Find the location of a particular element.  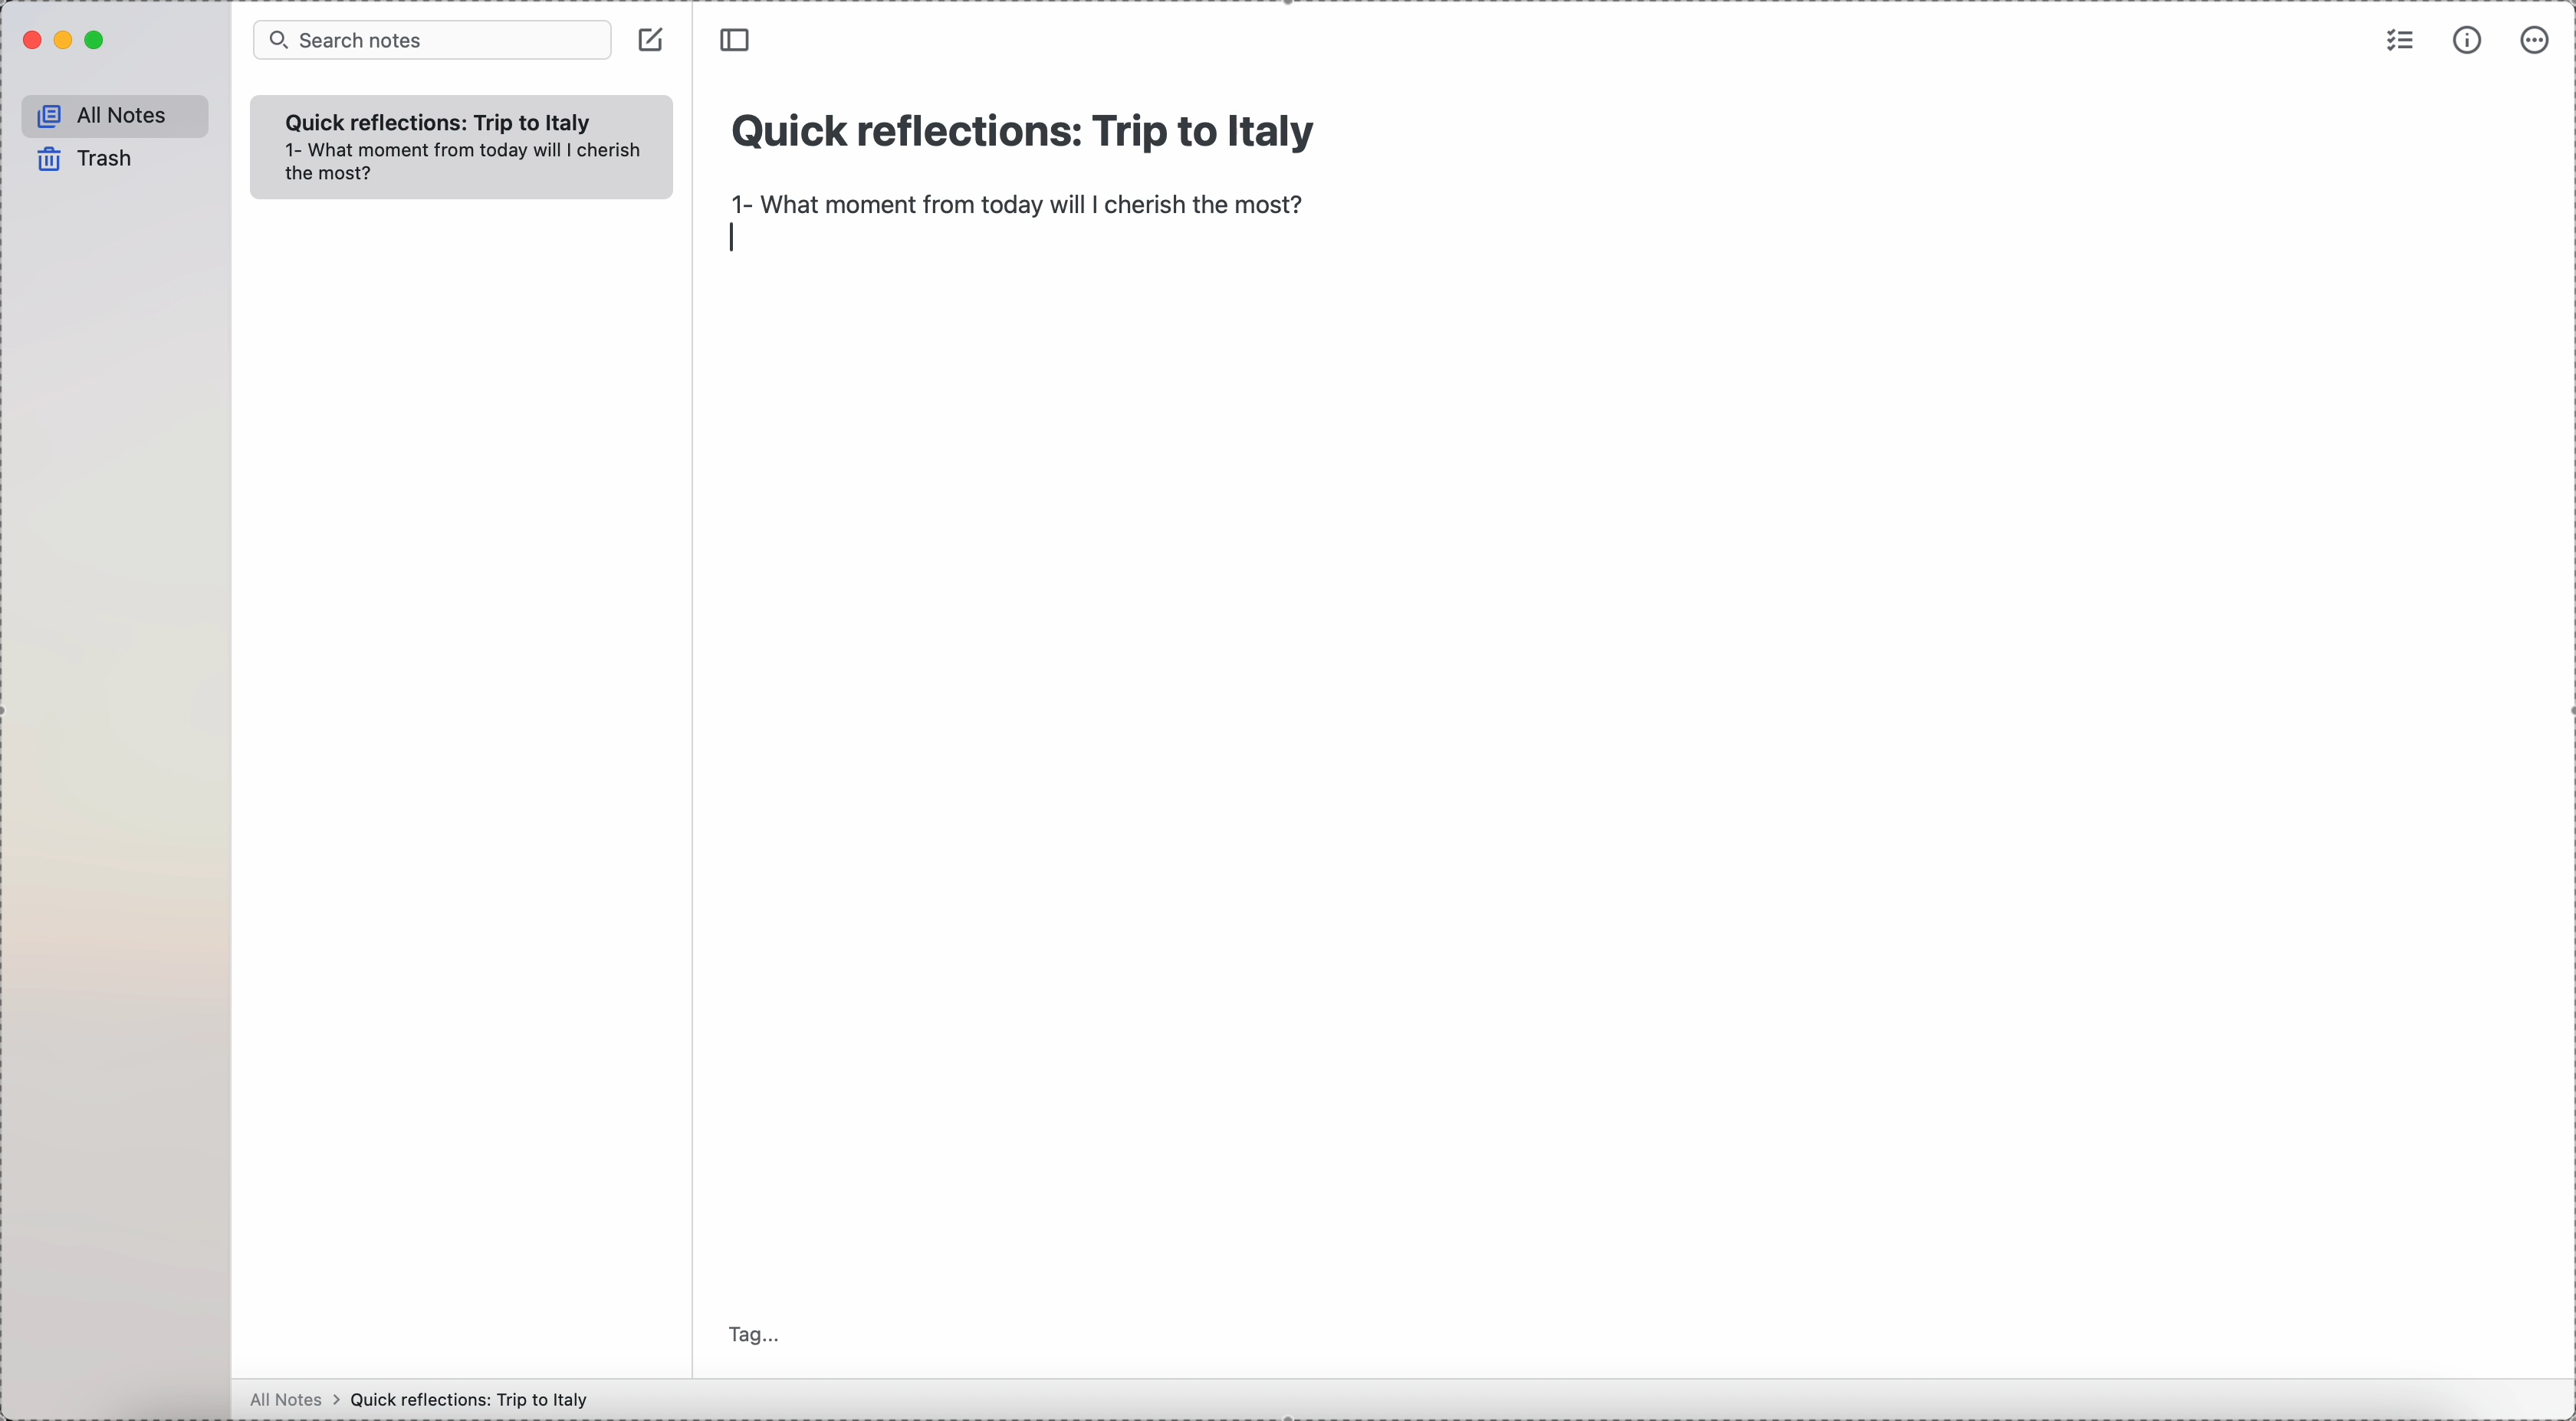

toggle sidebar is located at coordinates (738, 40).